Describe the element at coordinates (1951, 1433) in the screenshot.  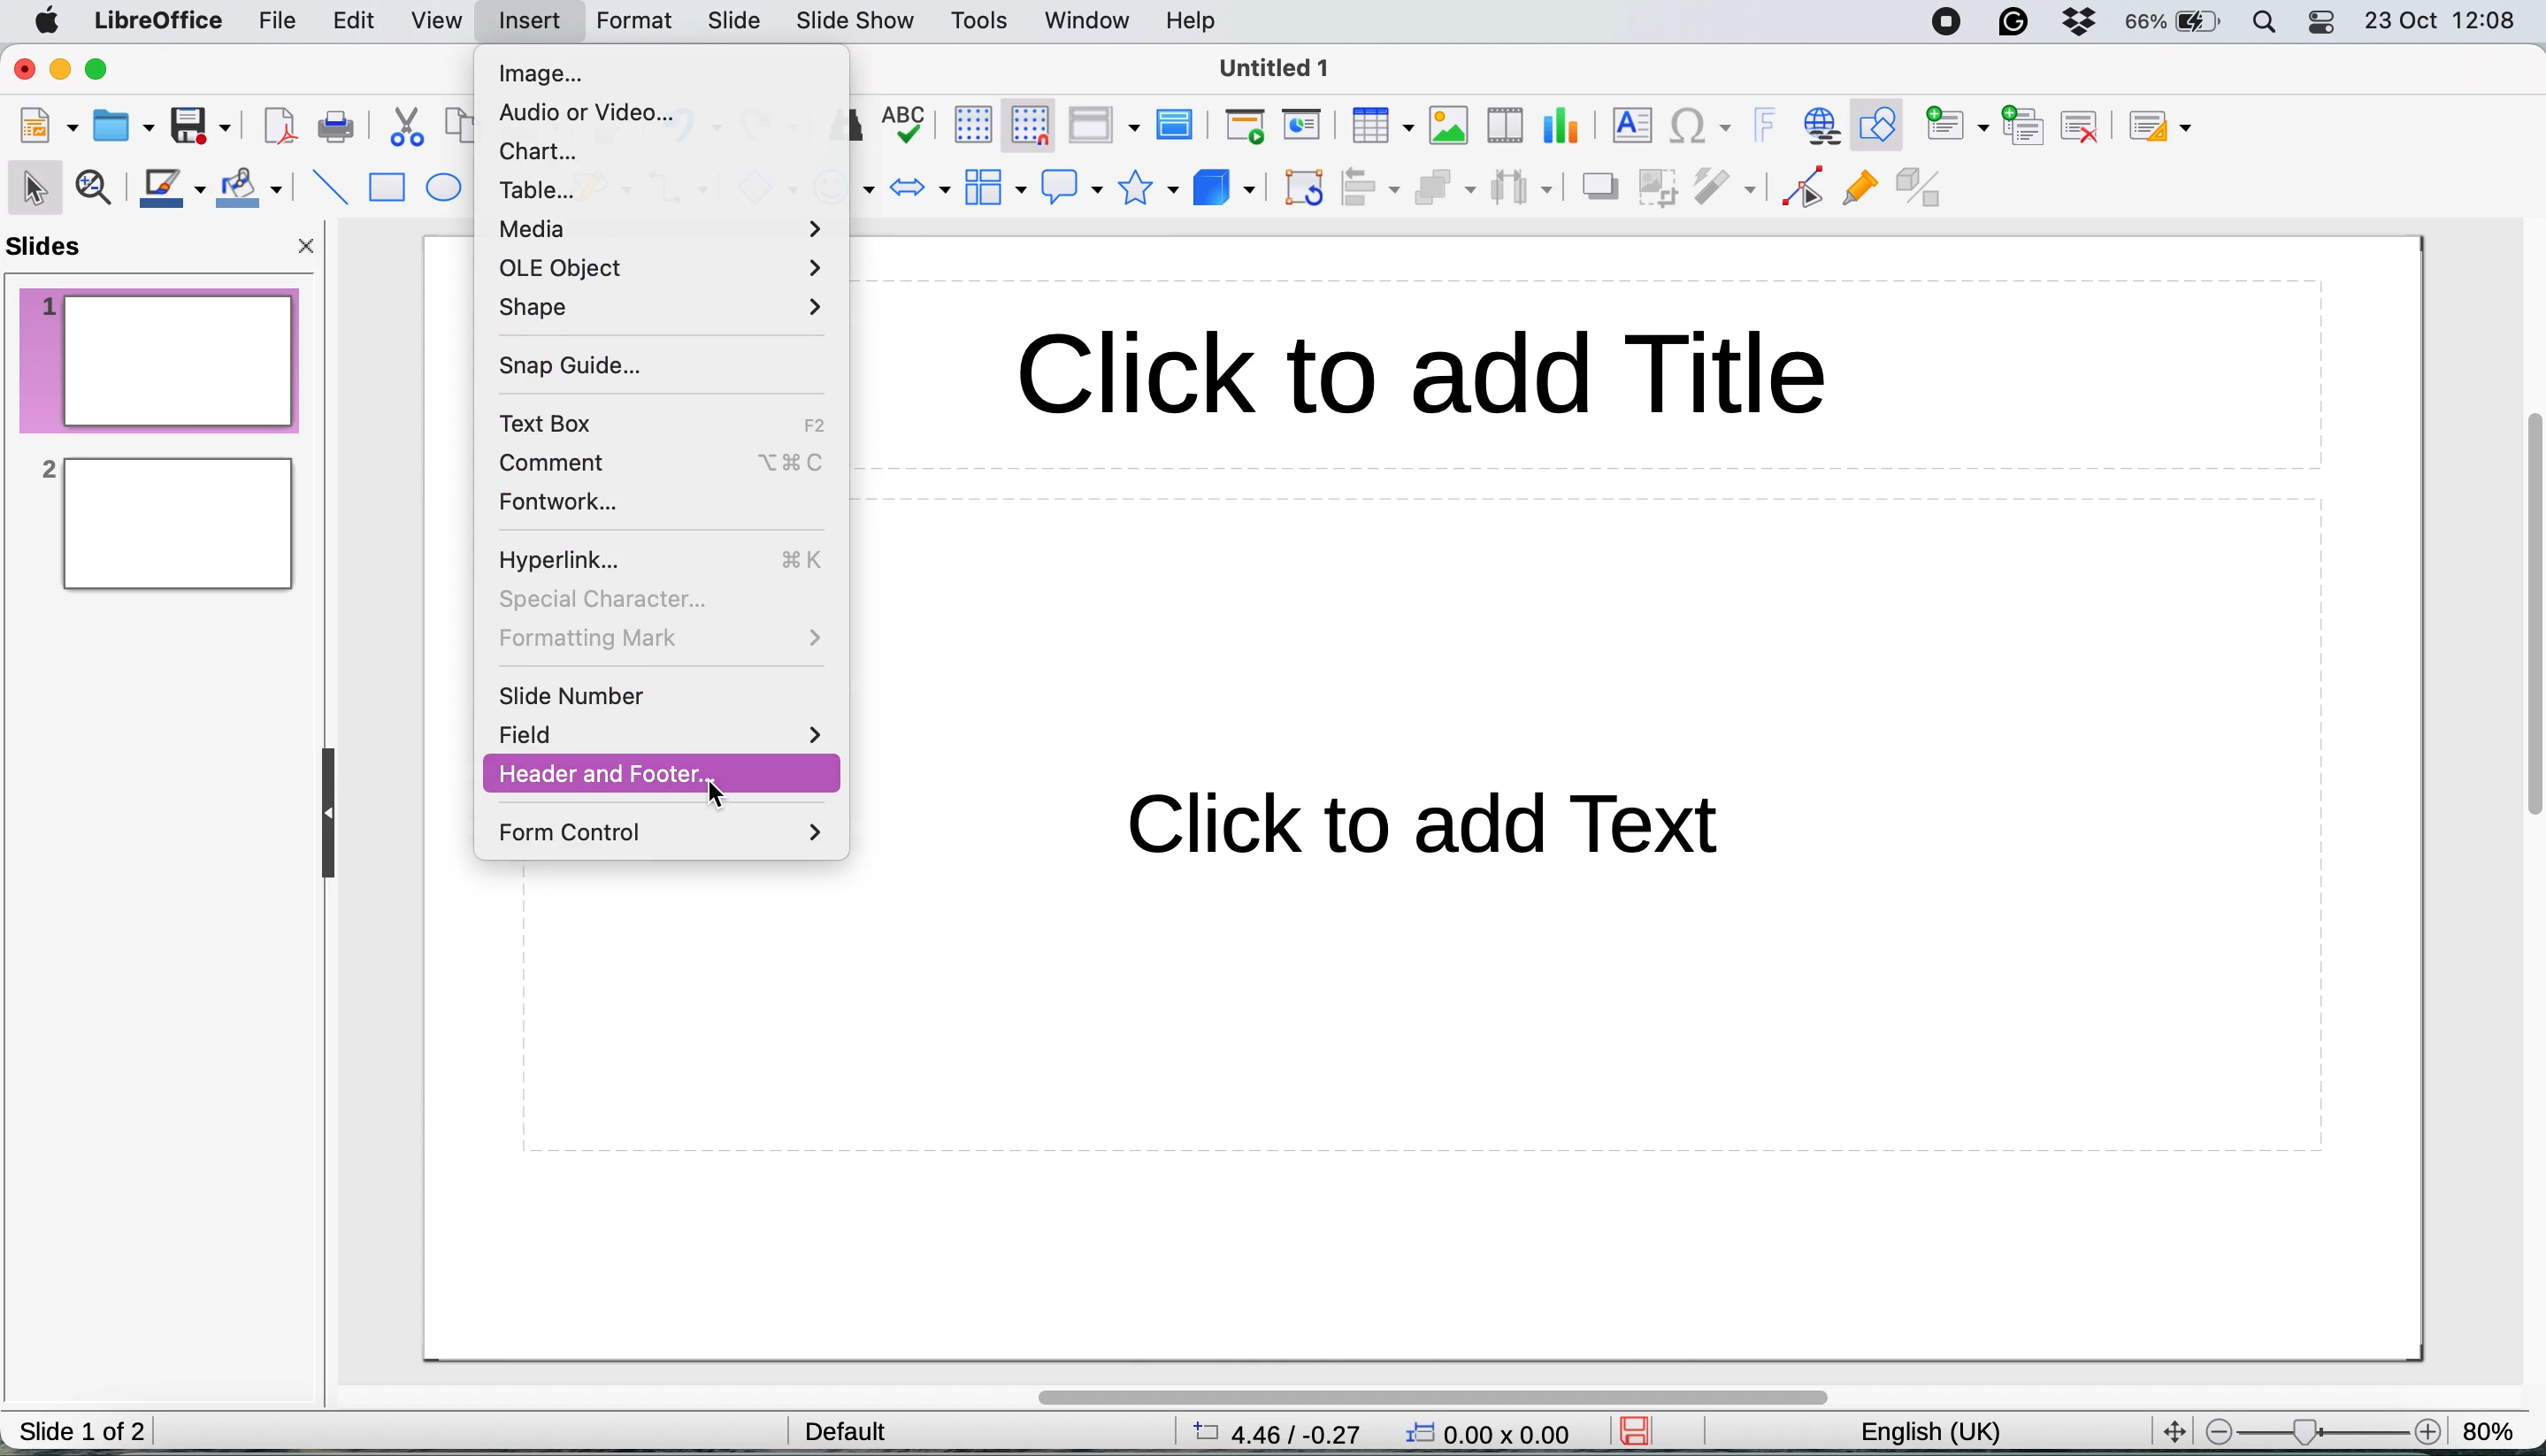
I see `english(UK)` at that location.